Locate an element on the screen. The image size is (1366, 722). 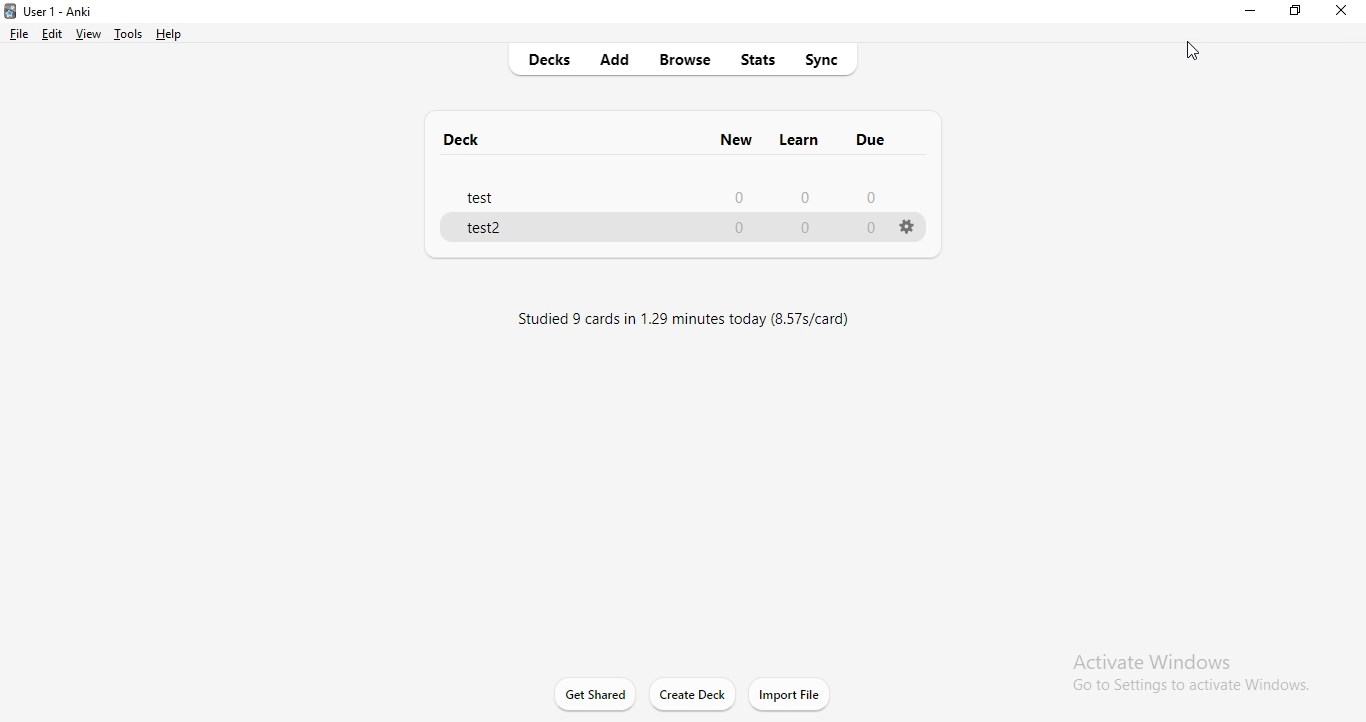
0 is located at coordinates (872, 229).